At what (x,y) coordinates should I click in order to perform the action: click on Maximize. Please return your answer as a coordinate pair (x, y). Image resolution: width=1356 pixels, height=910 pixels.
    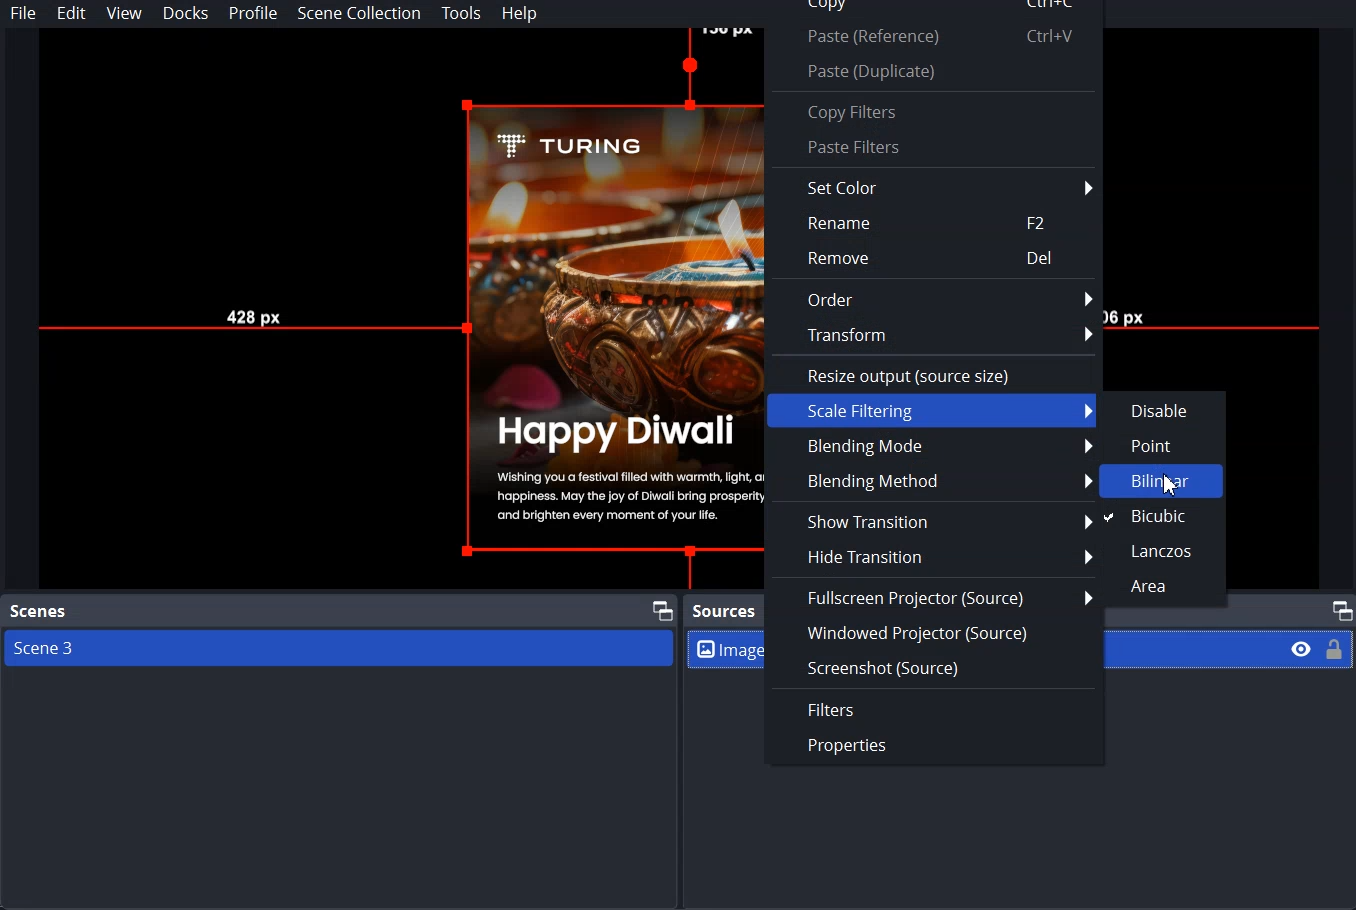
    Looking at the image, I should click on (1341, 609).